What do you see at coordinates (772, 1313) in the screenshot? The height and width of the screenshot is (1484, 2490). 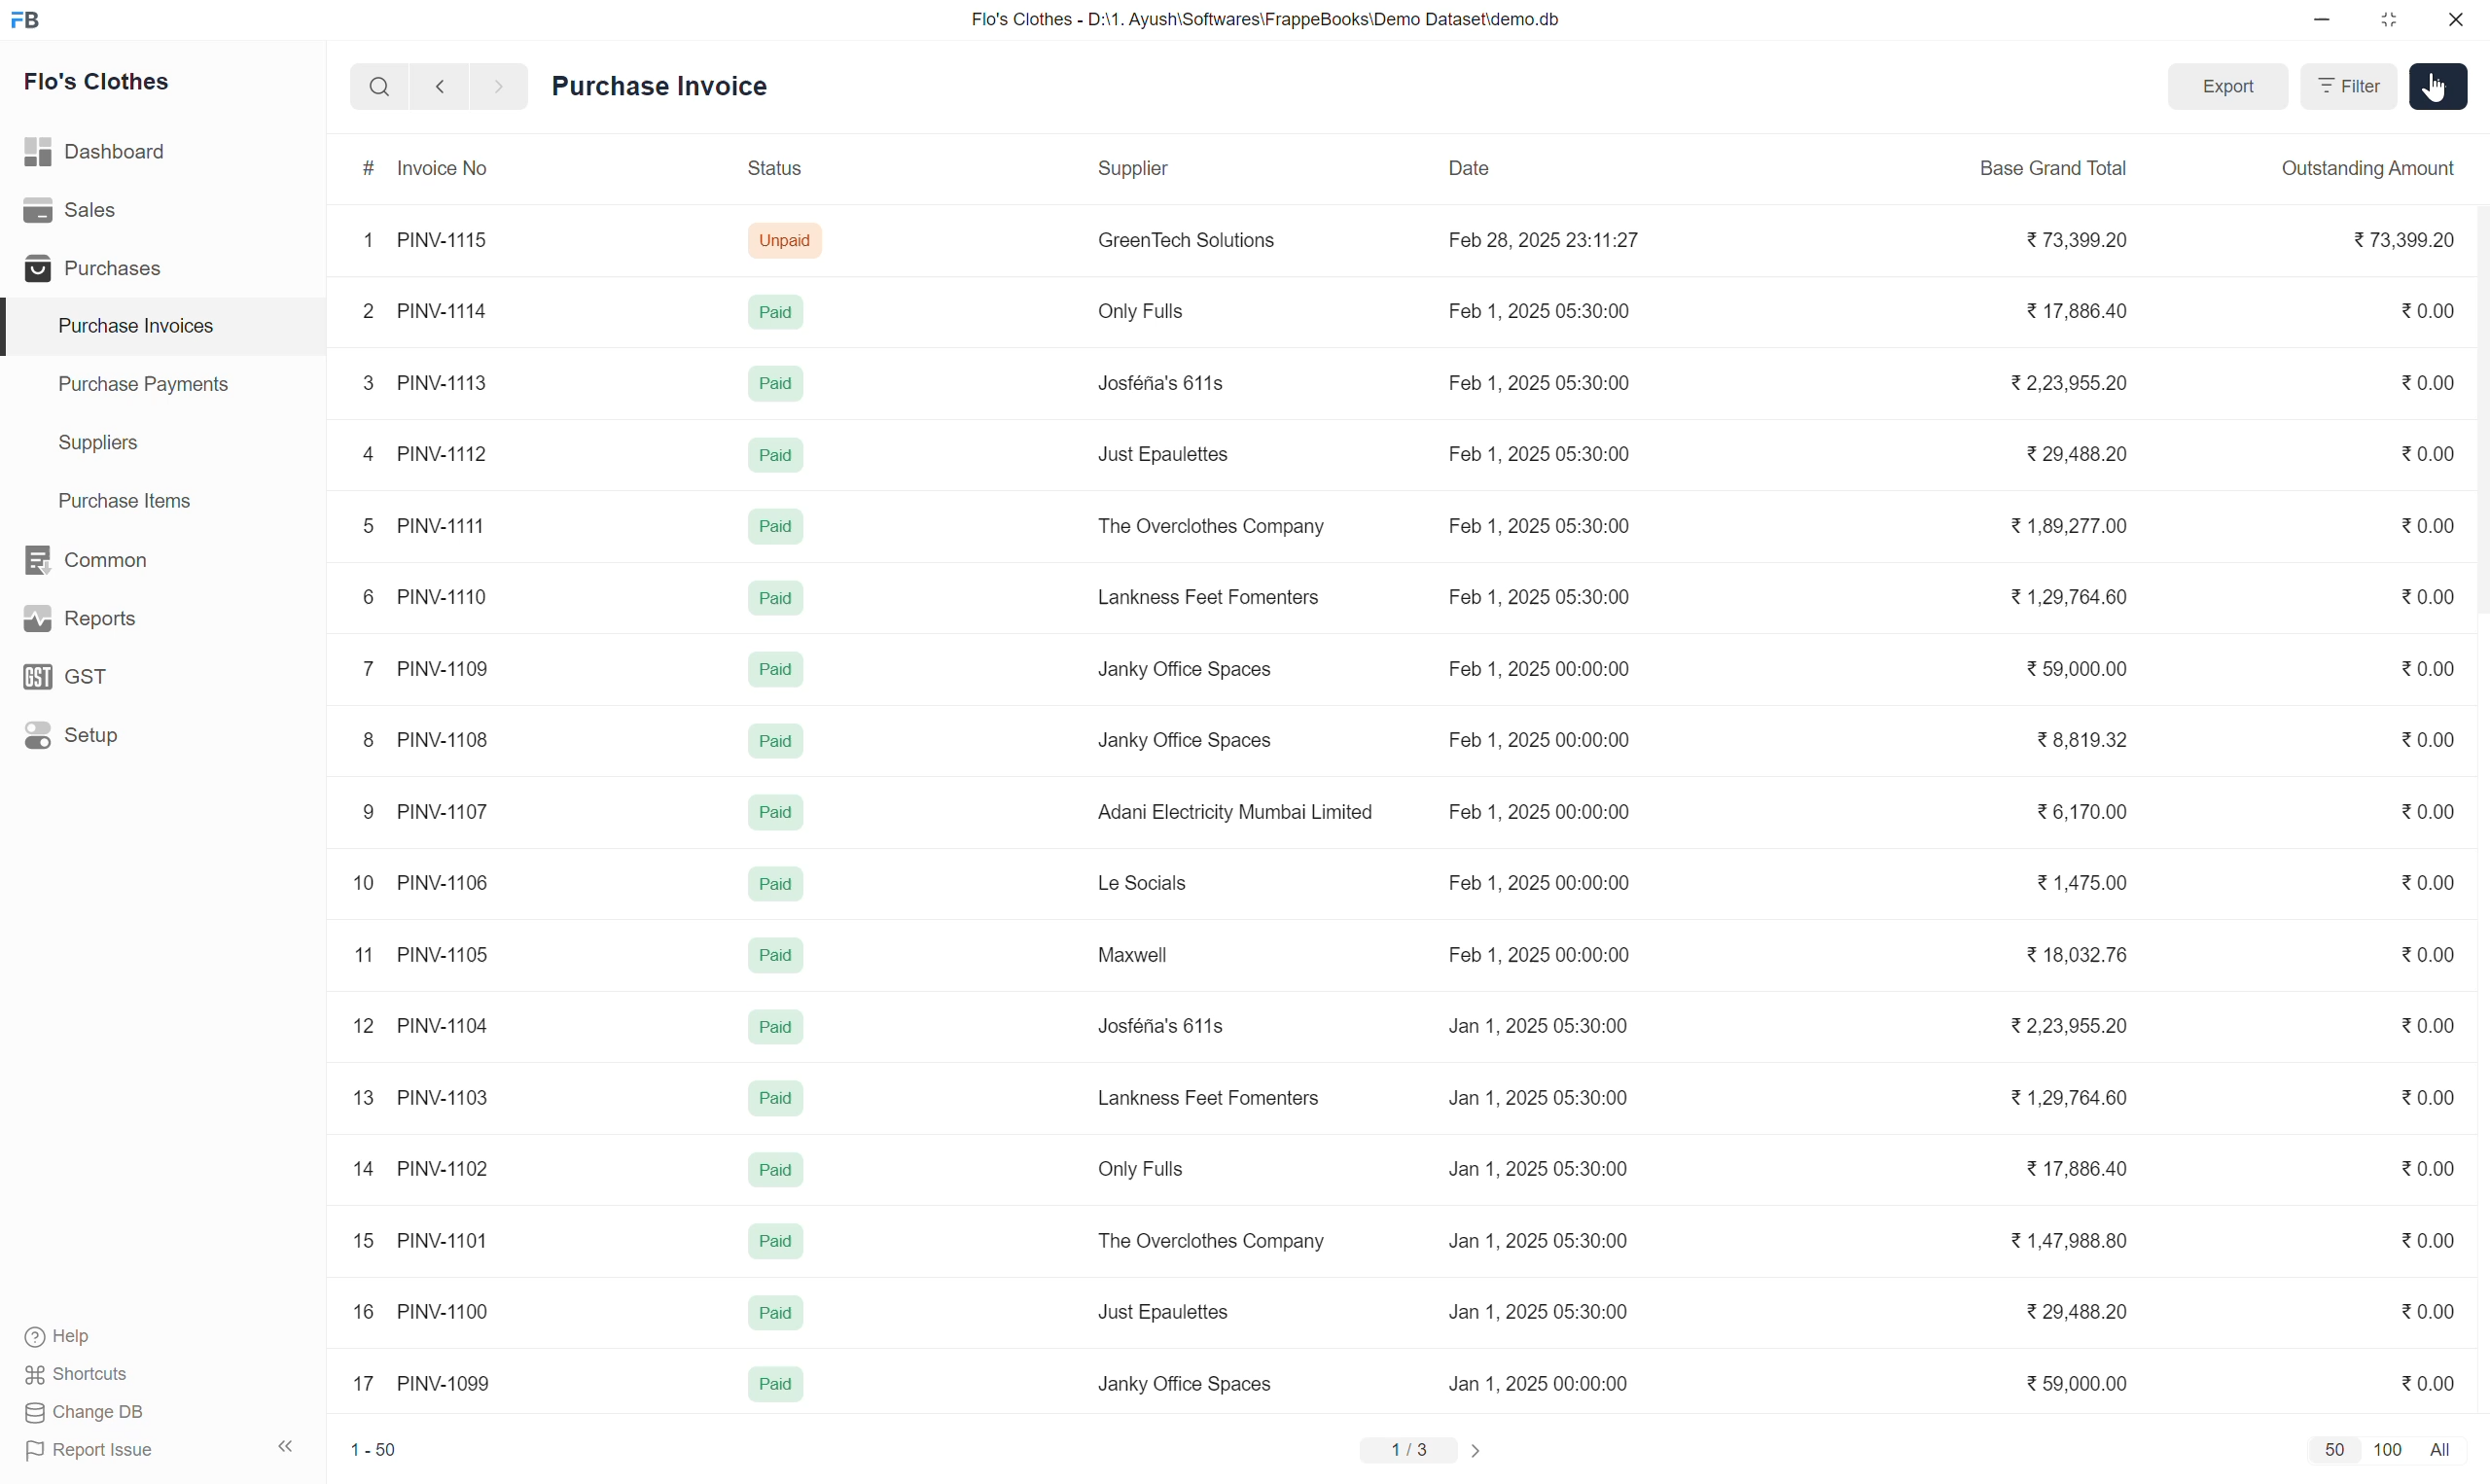 I see `Paid` at bounding box center [772, 1313].